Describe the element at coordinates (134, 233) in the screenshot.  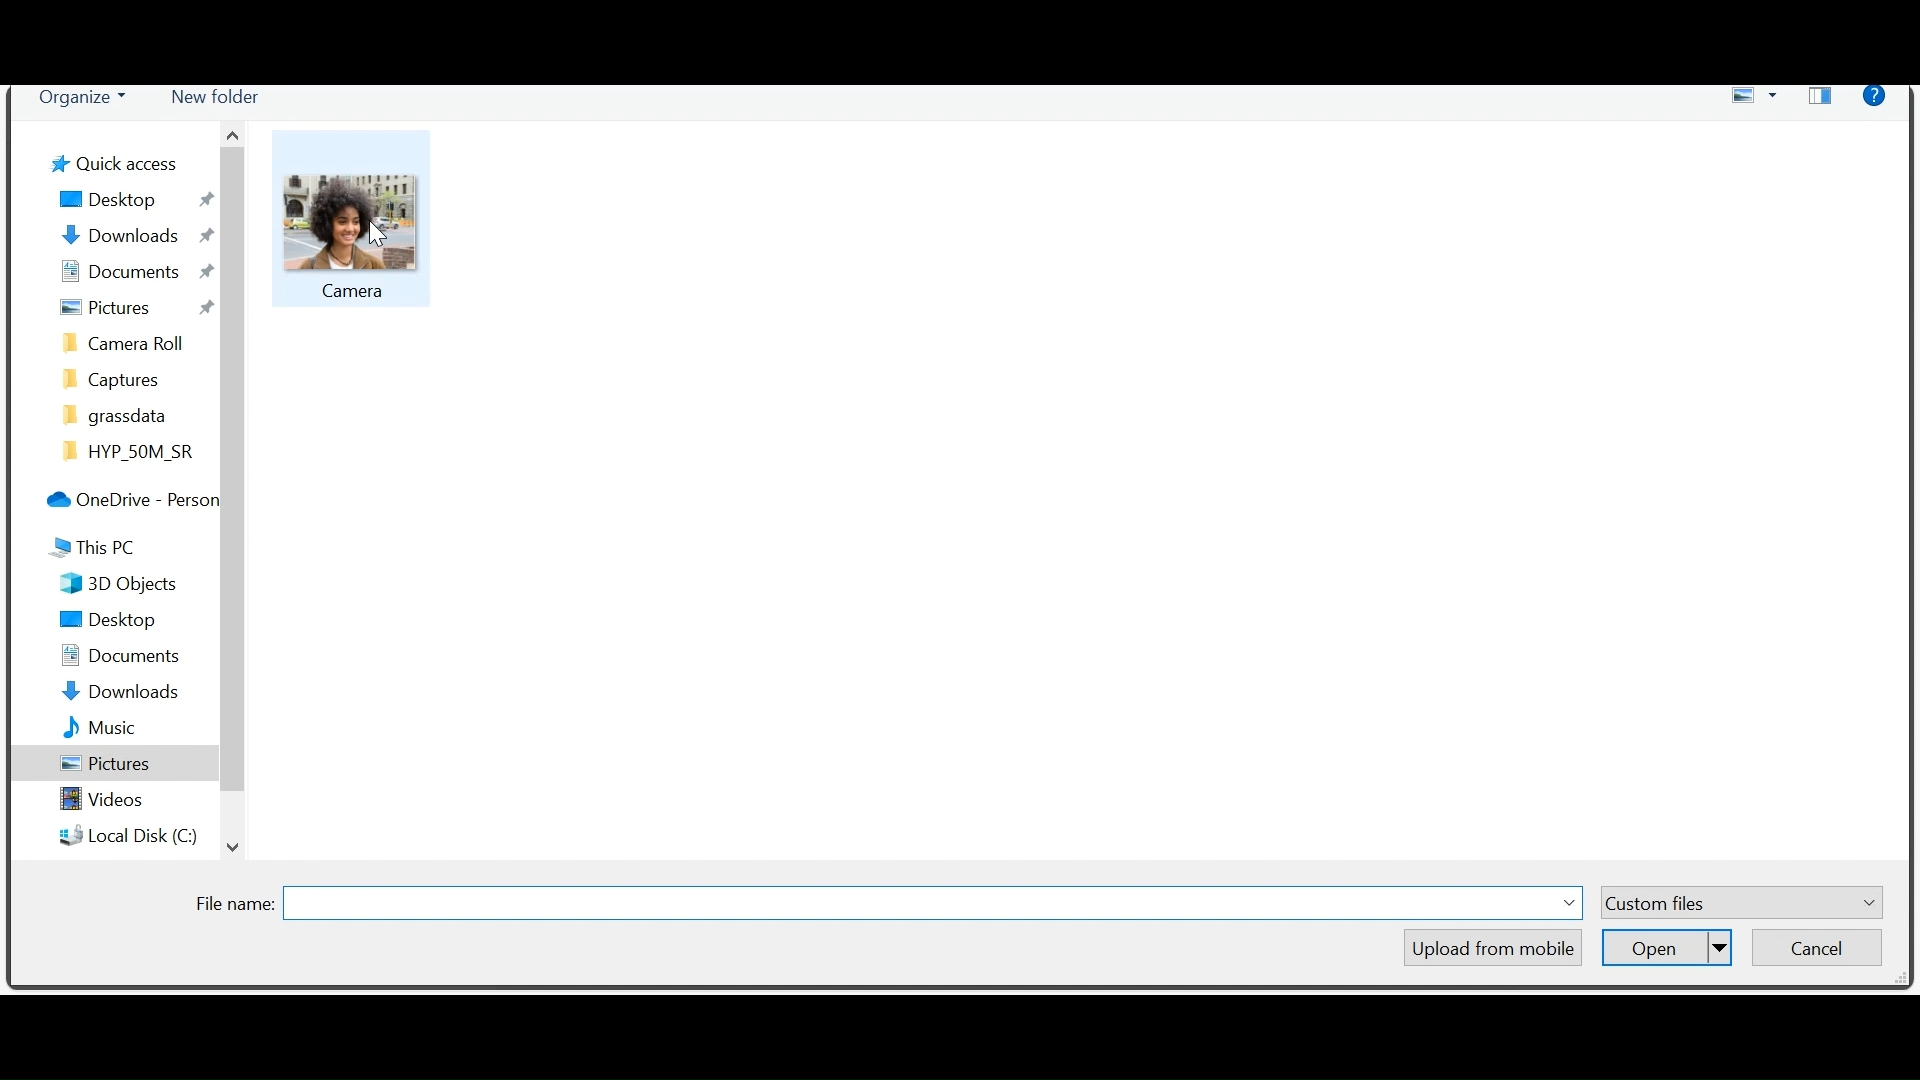
I see `Downloads` at that location.